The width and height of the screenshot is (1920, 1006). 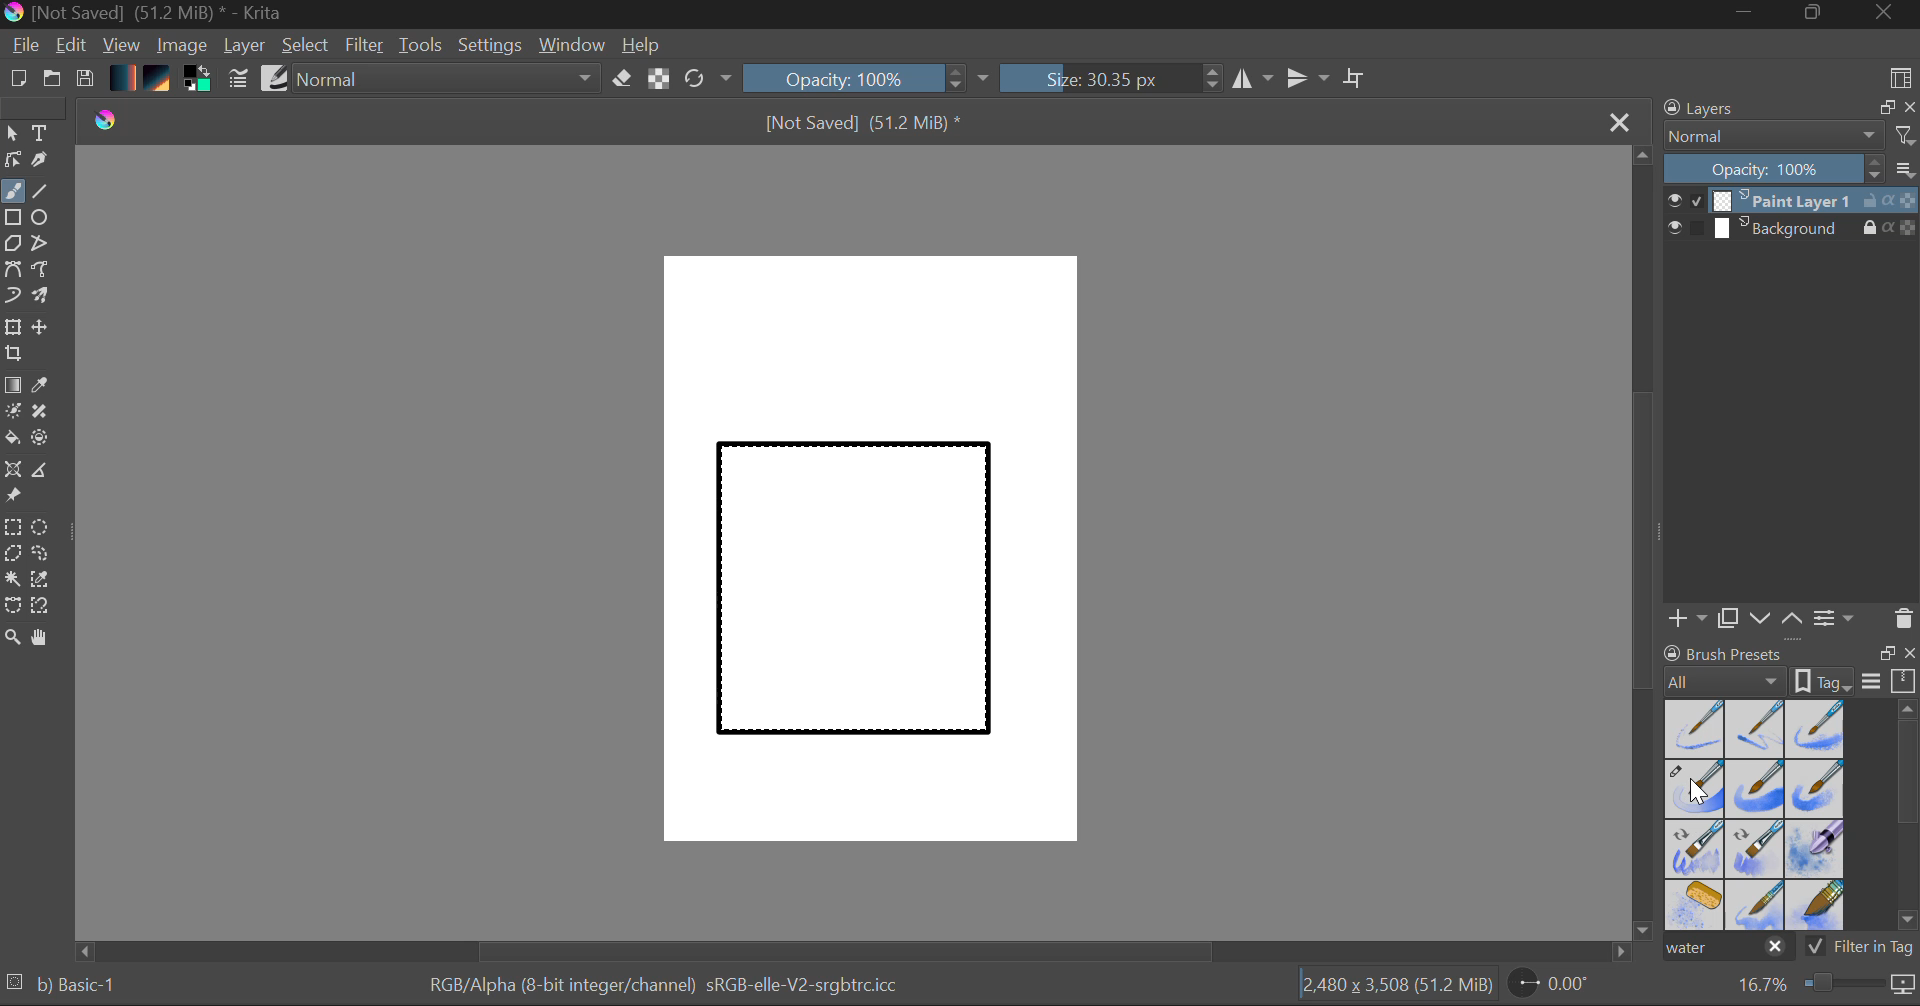 What do you see at coordinates (12, 134) in the screenshot?
I see `Select` at bounding box center [12, 134].